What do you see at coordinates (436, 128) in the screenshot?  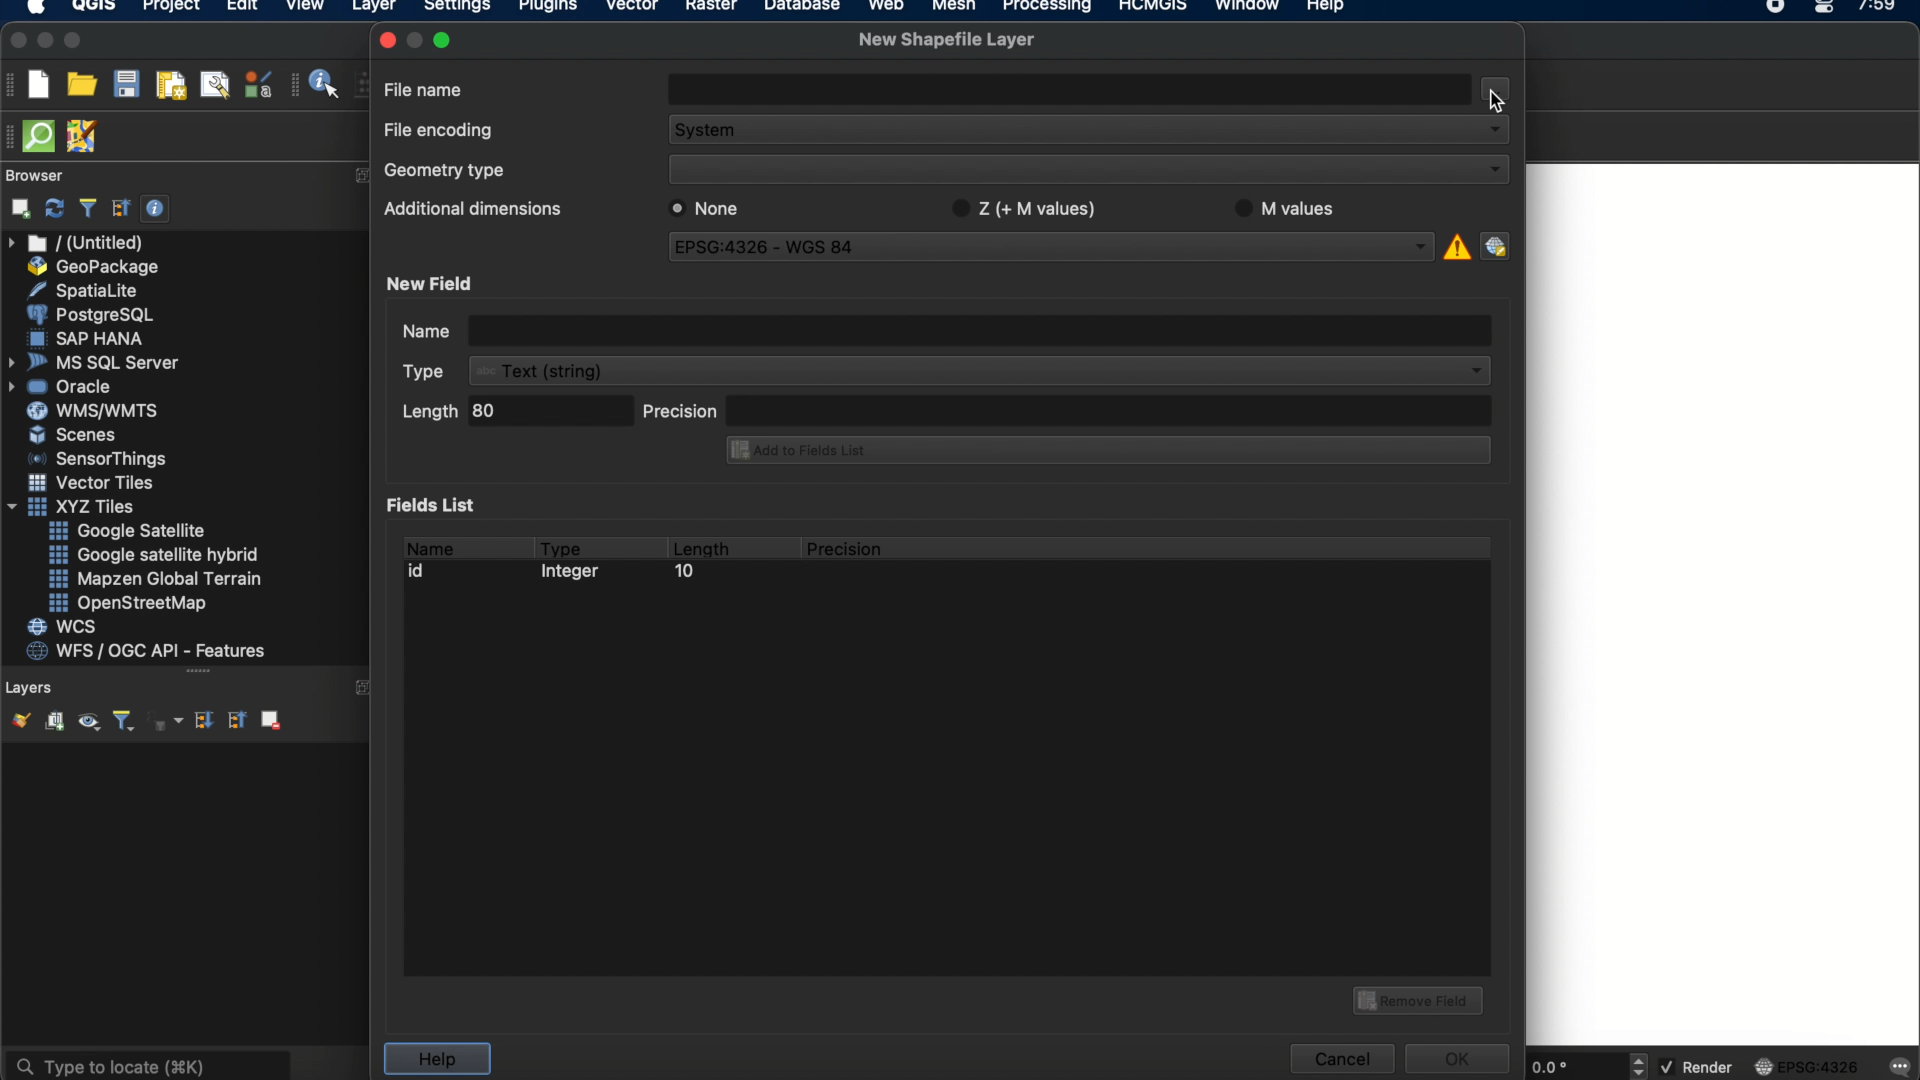 I see `file encoding` at bounding box center [436, 128].